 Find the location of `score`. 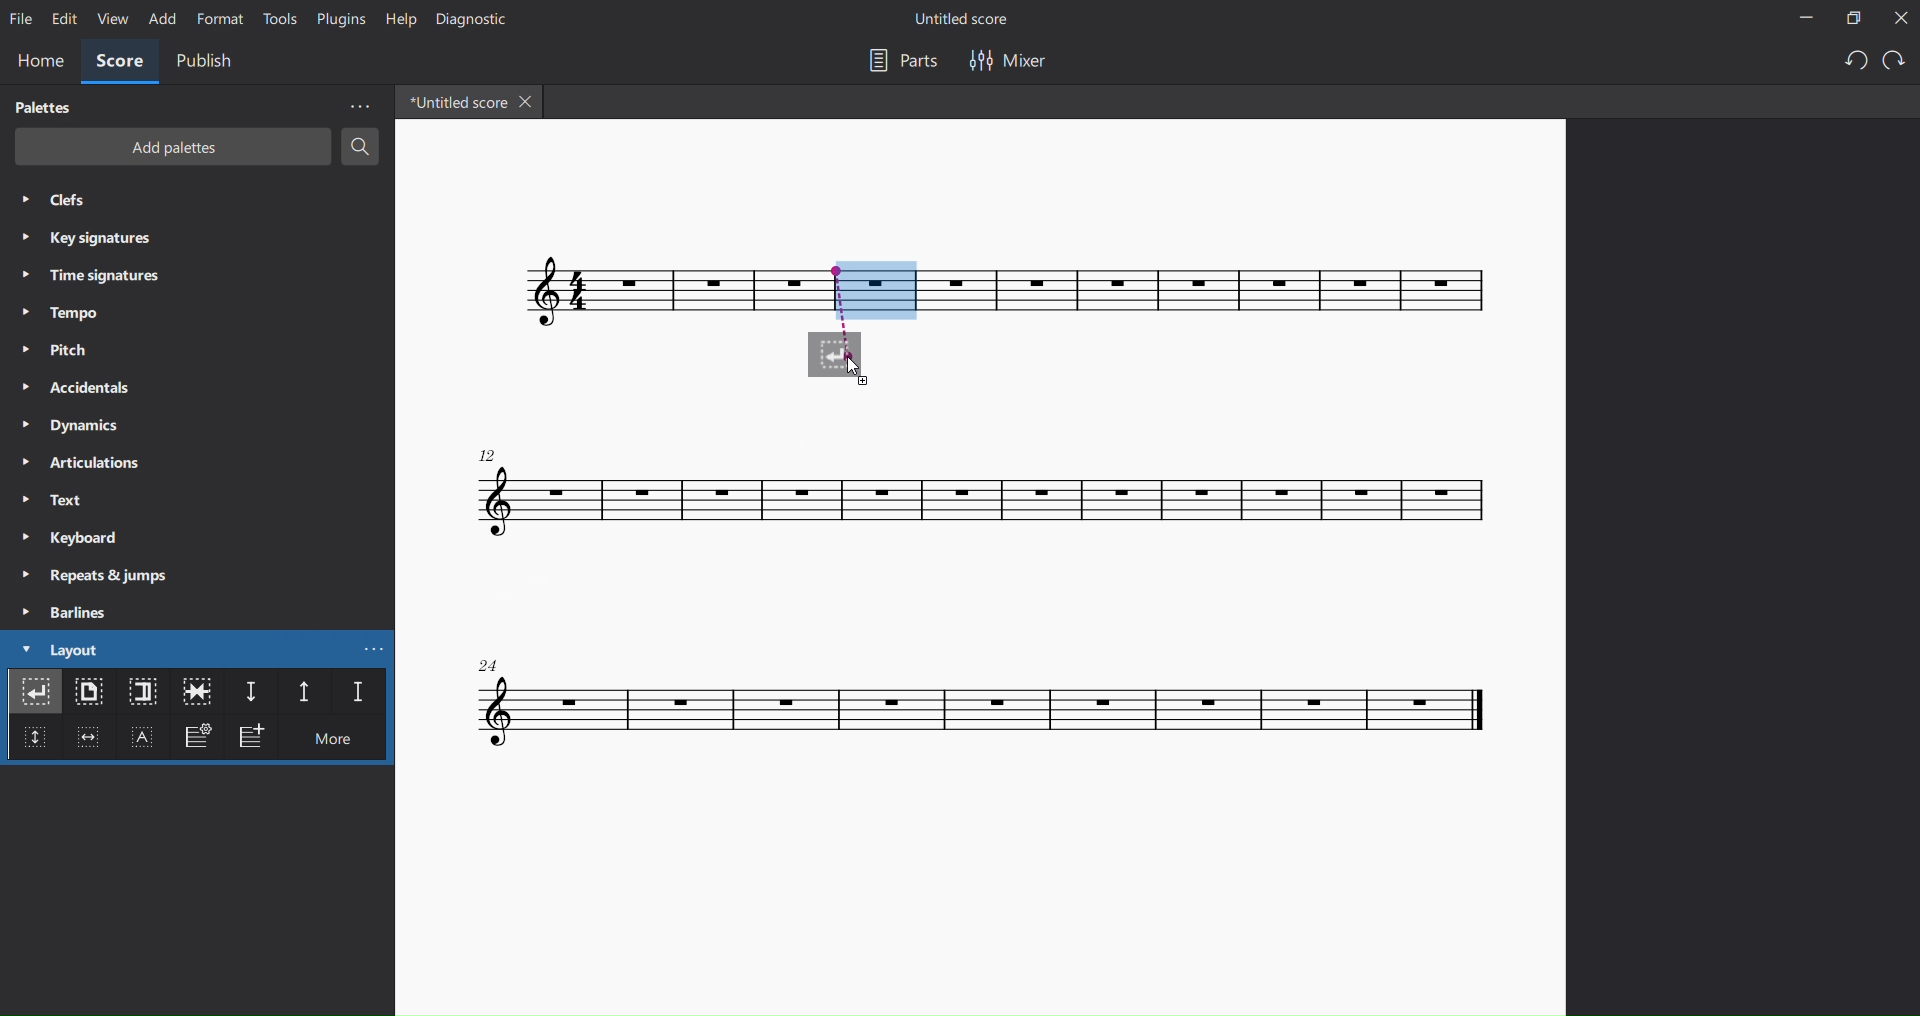

score is located at coordinates (987, 710).